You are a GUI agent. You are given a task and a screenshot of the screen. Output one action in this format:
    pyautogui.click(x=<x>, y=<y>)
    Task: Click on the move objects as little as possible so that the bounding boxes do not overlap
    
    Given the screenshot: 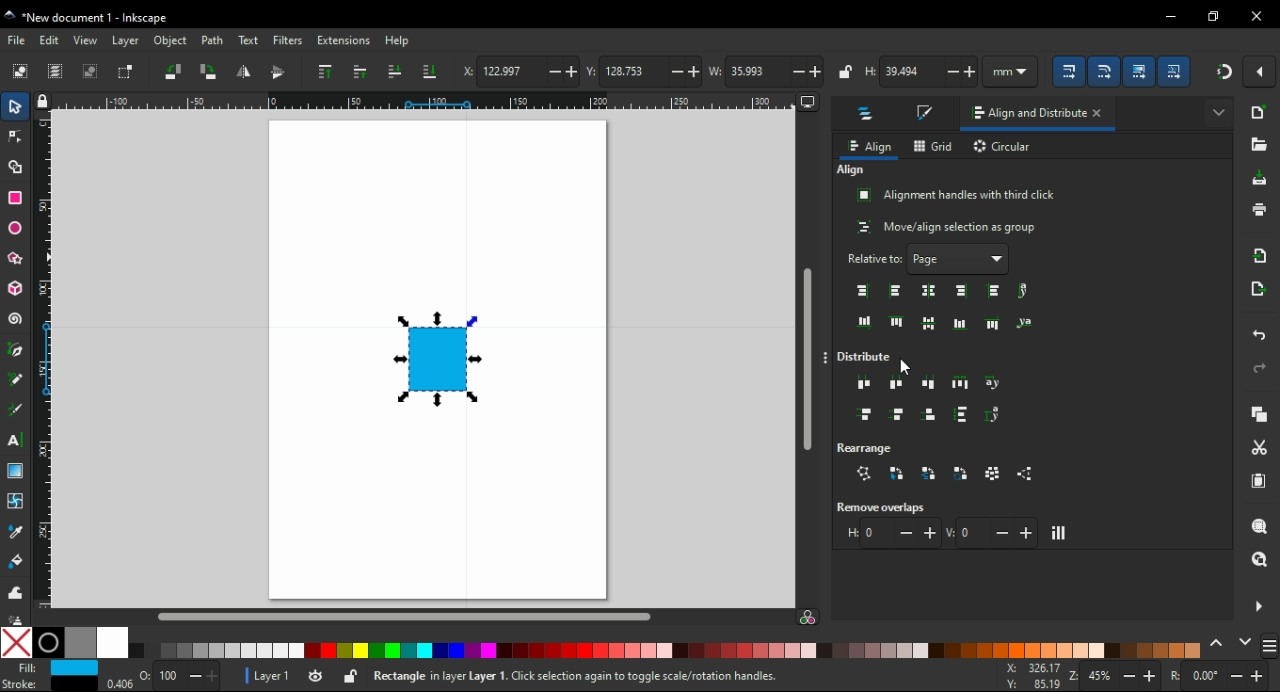 What is the action you would take?
    pyautogui.click(x=1060, y=533)
    